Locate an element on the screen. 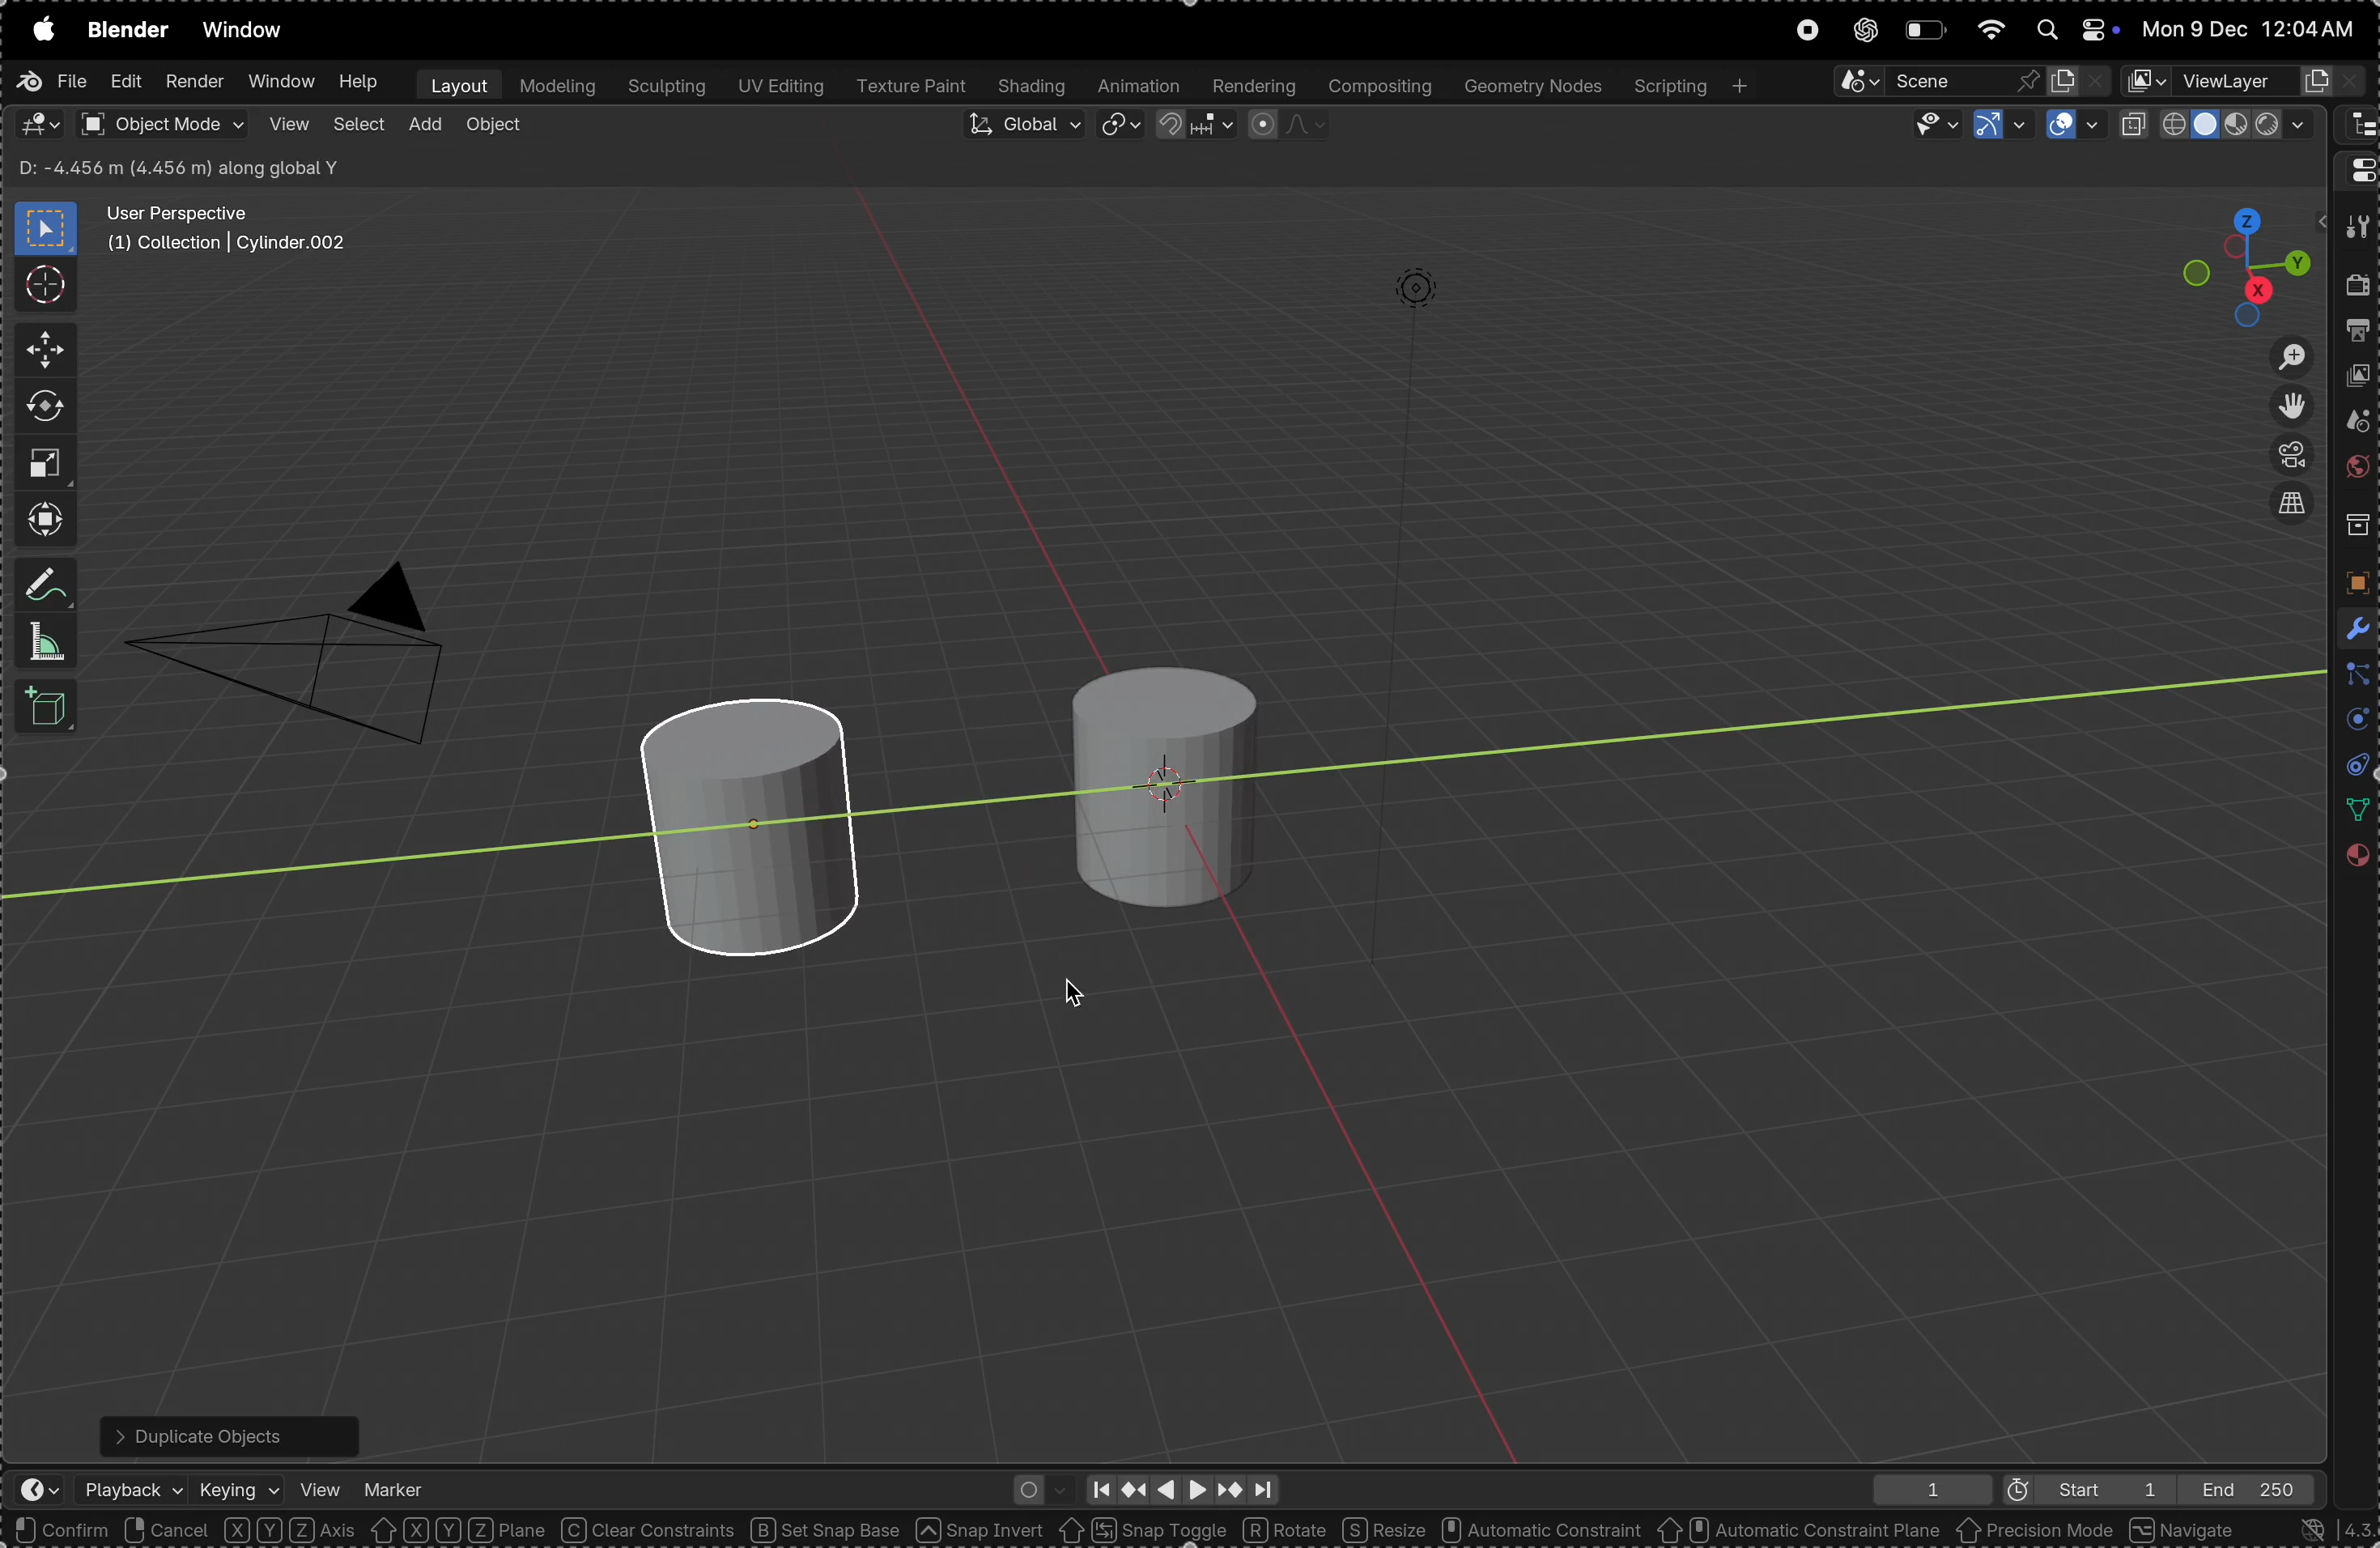  object is located at coordinates (494, 129).